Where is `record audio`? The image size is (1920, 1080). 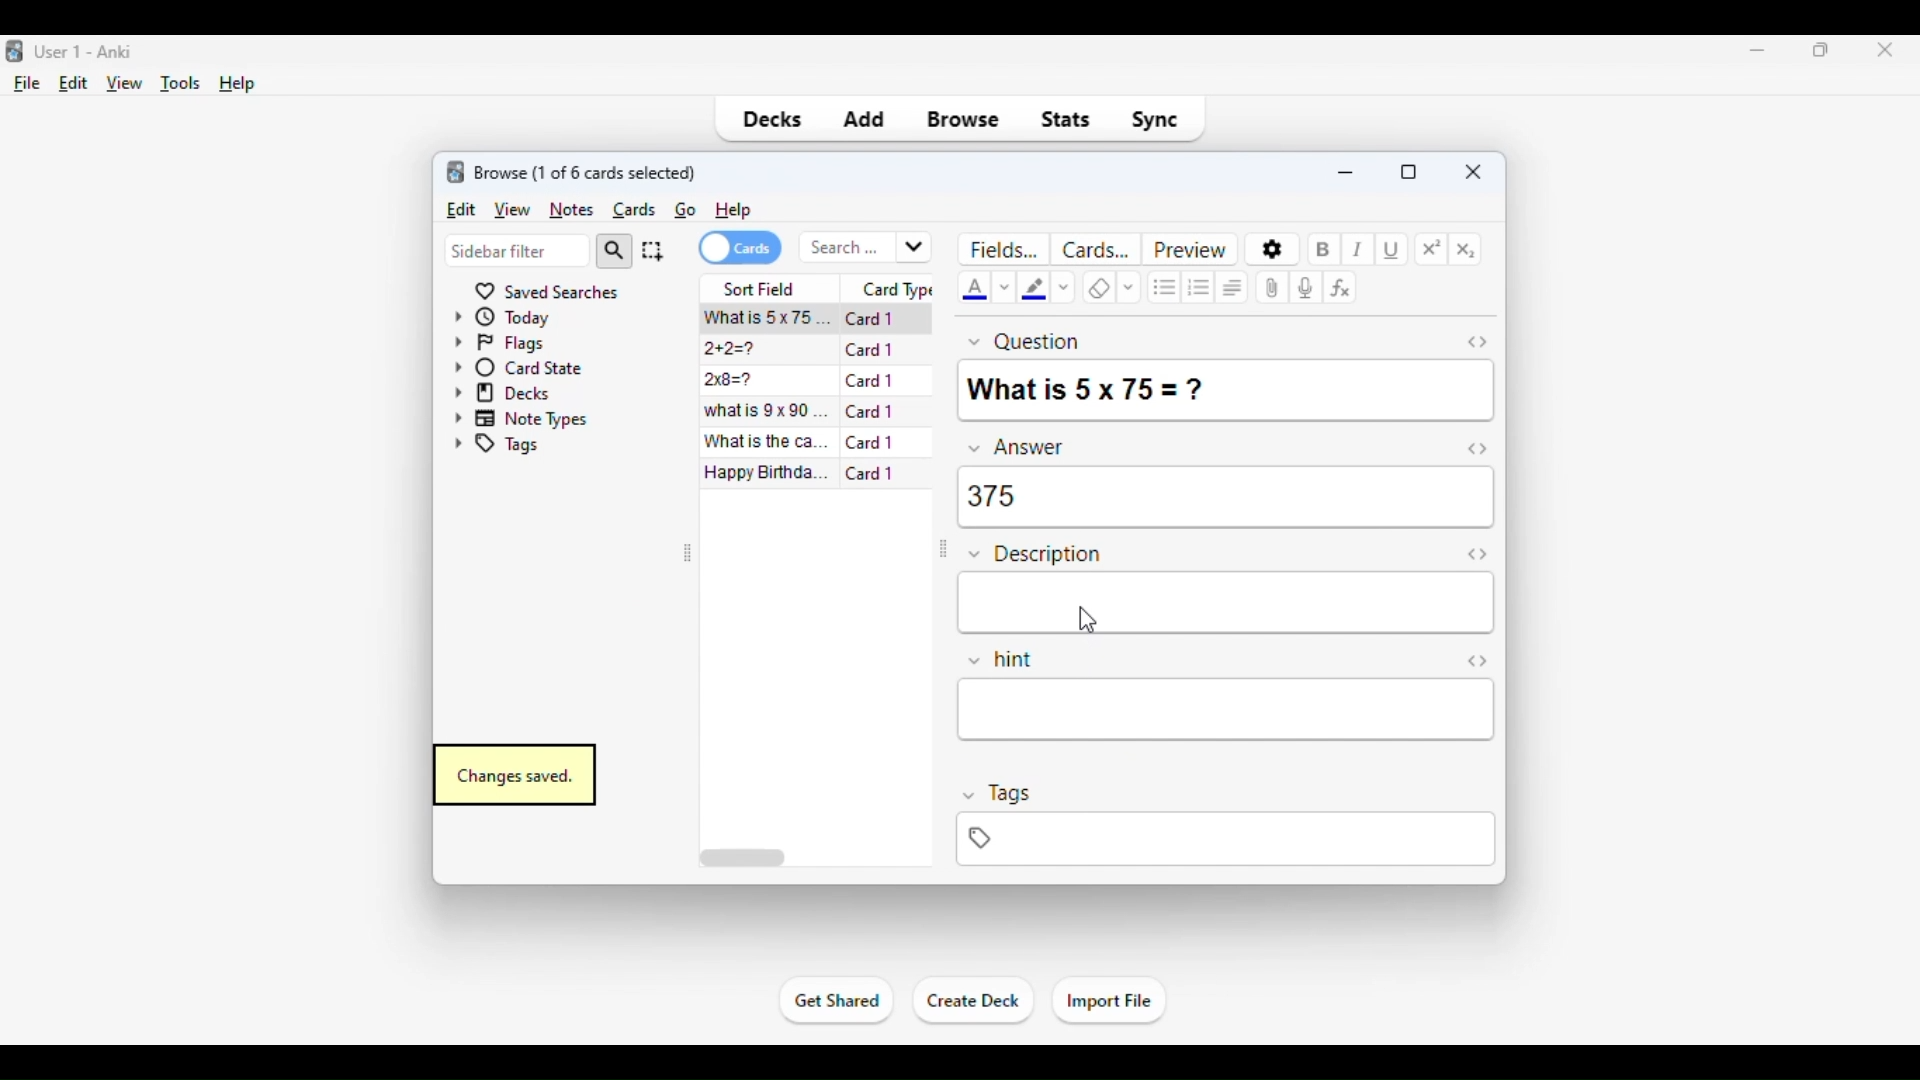 record audio is located at coordinates (1306, 287).